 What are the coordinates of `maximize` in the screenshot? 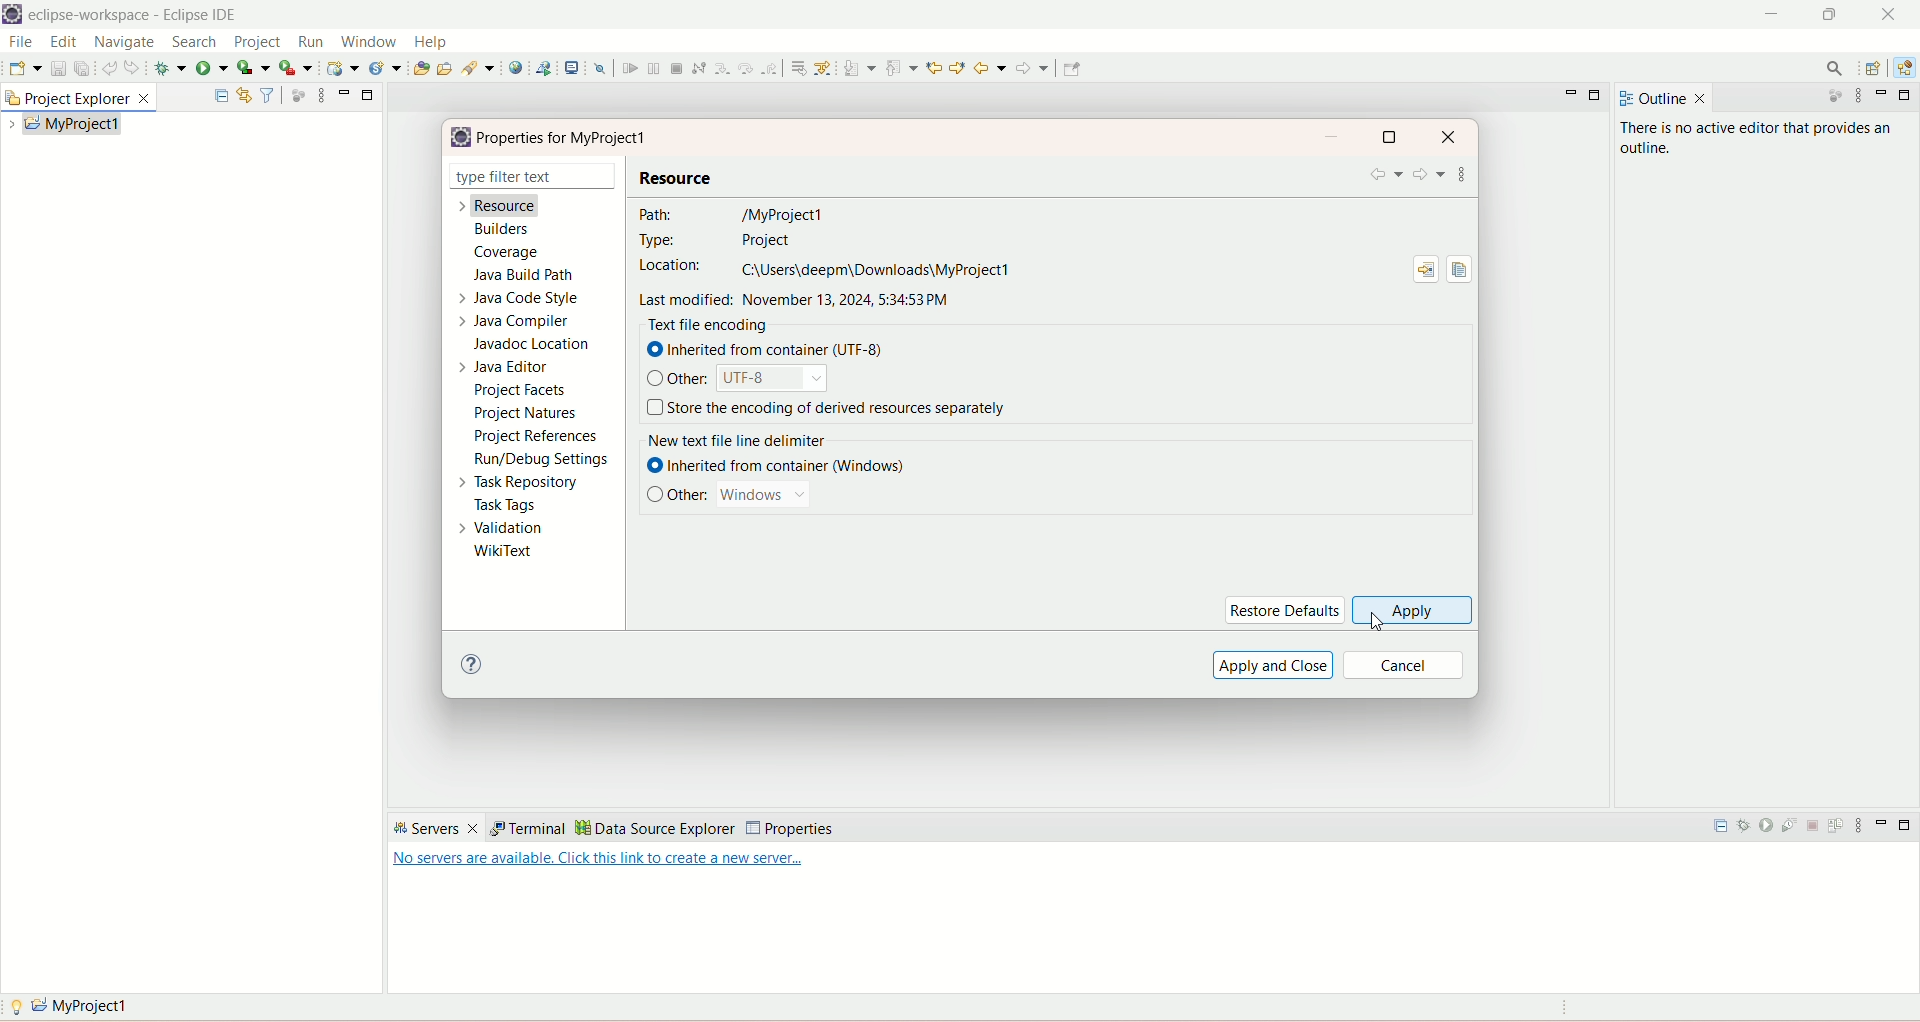 It's located at (1828, 16).